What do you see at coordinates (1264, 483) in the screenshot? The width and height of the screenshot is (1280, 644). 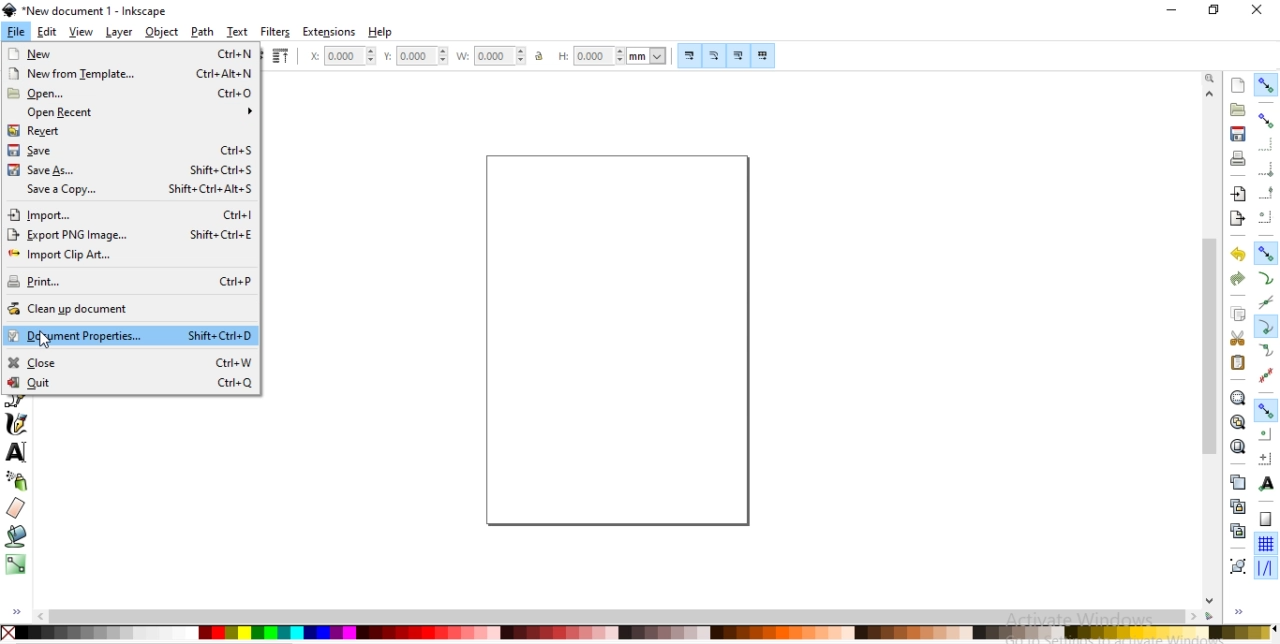 I see `snap text anchors and baselines` at bounding box center [1264, 483].